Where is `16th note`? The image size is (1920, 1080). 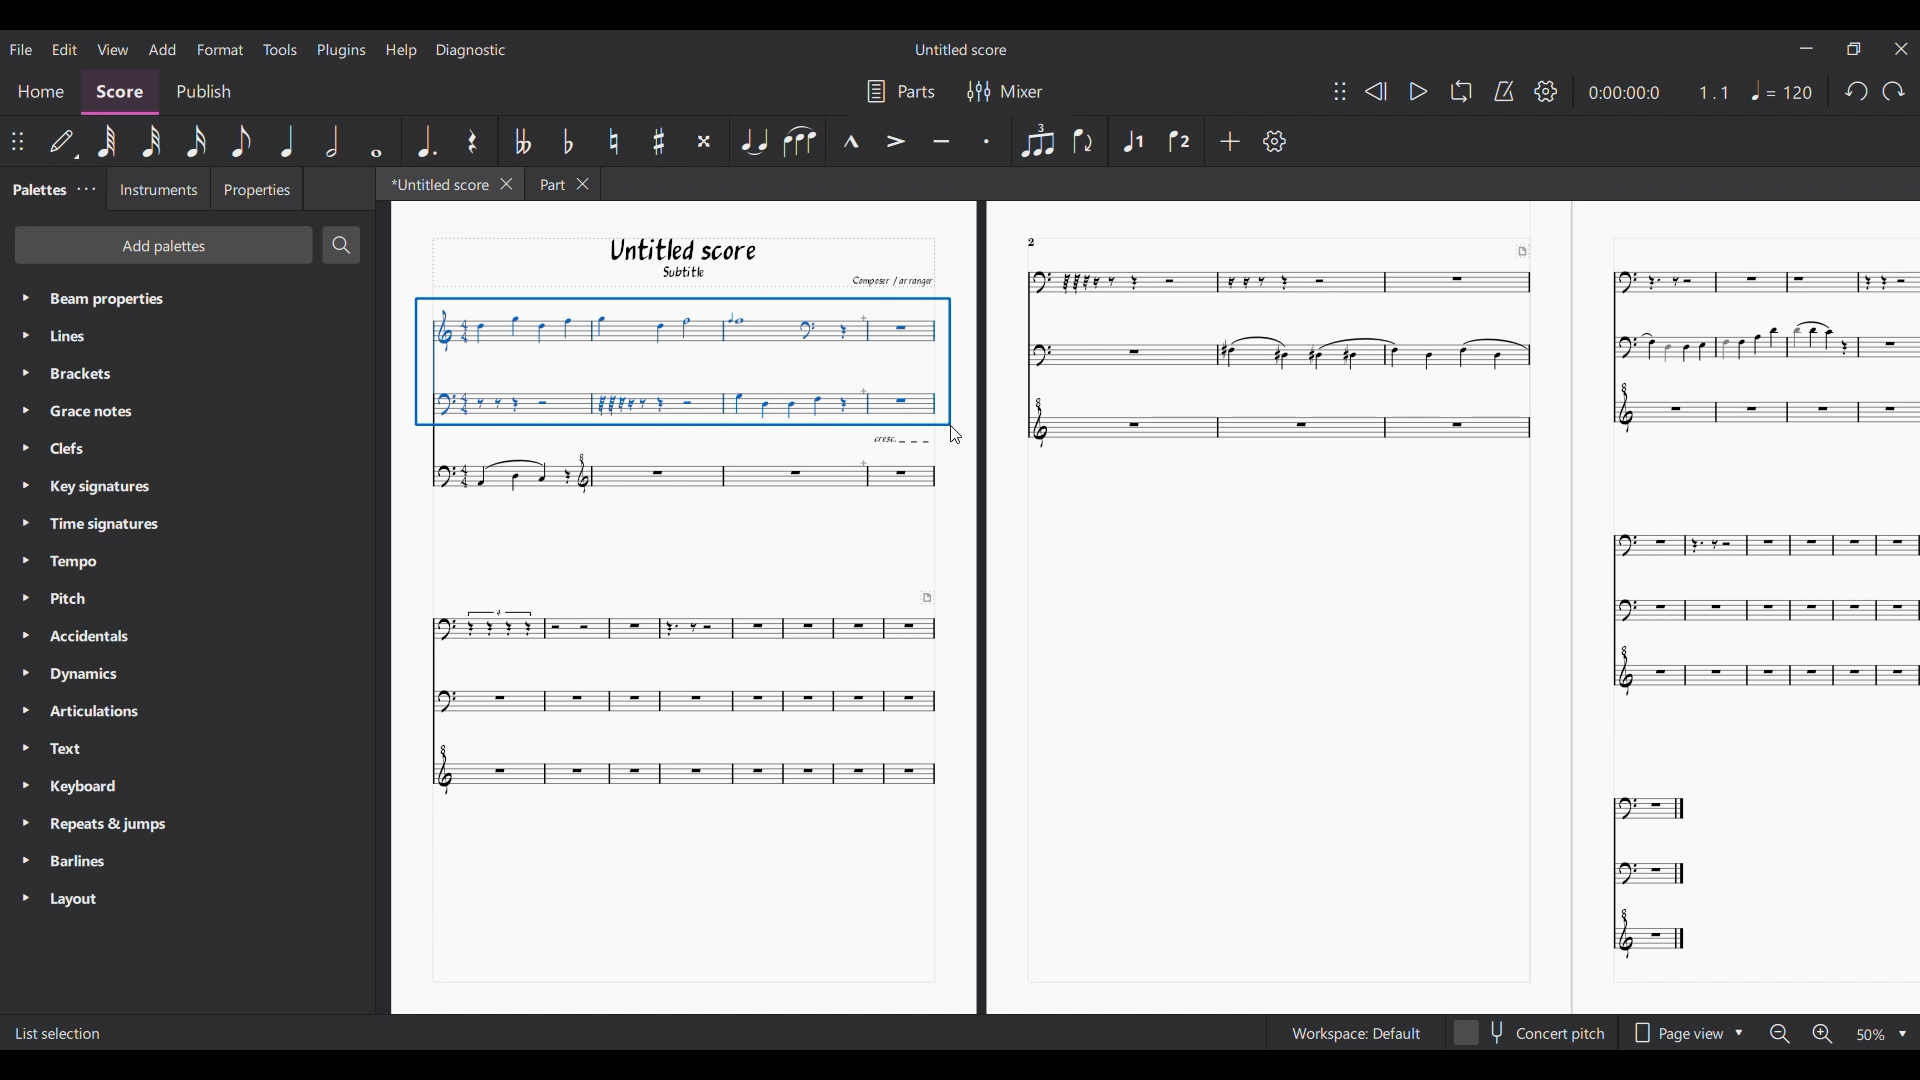
16th note is located at coordinates (196, 142).